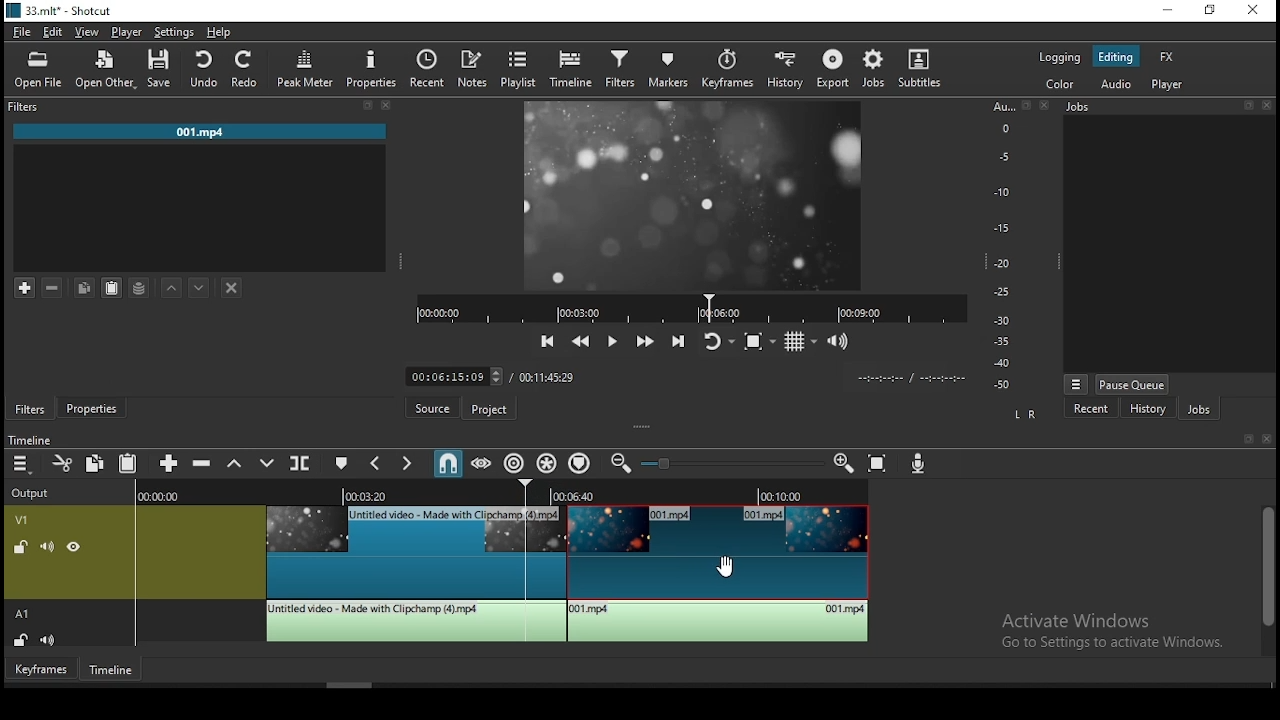 The height and width of the screenshot is (720, 1280). What do you see at coordinates (695, 193) in the screenshot?
I see `video preview` at bounding box center [695, 193].